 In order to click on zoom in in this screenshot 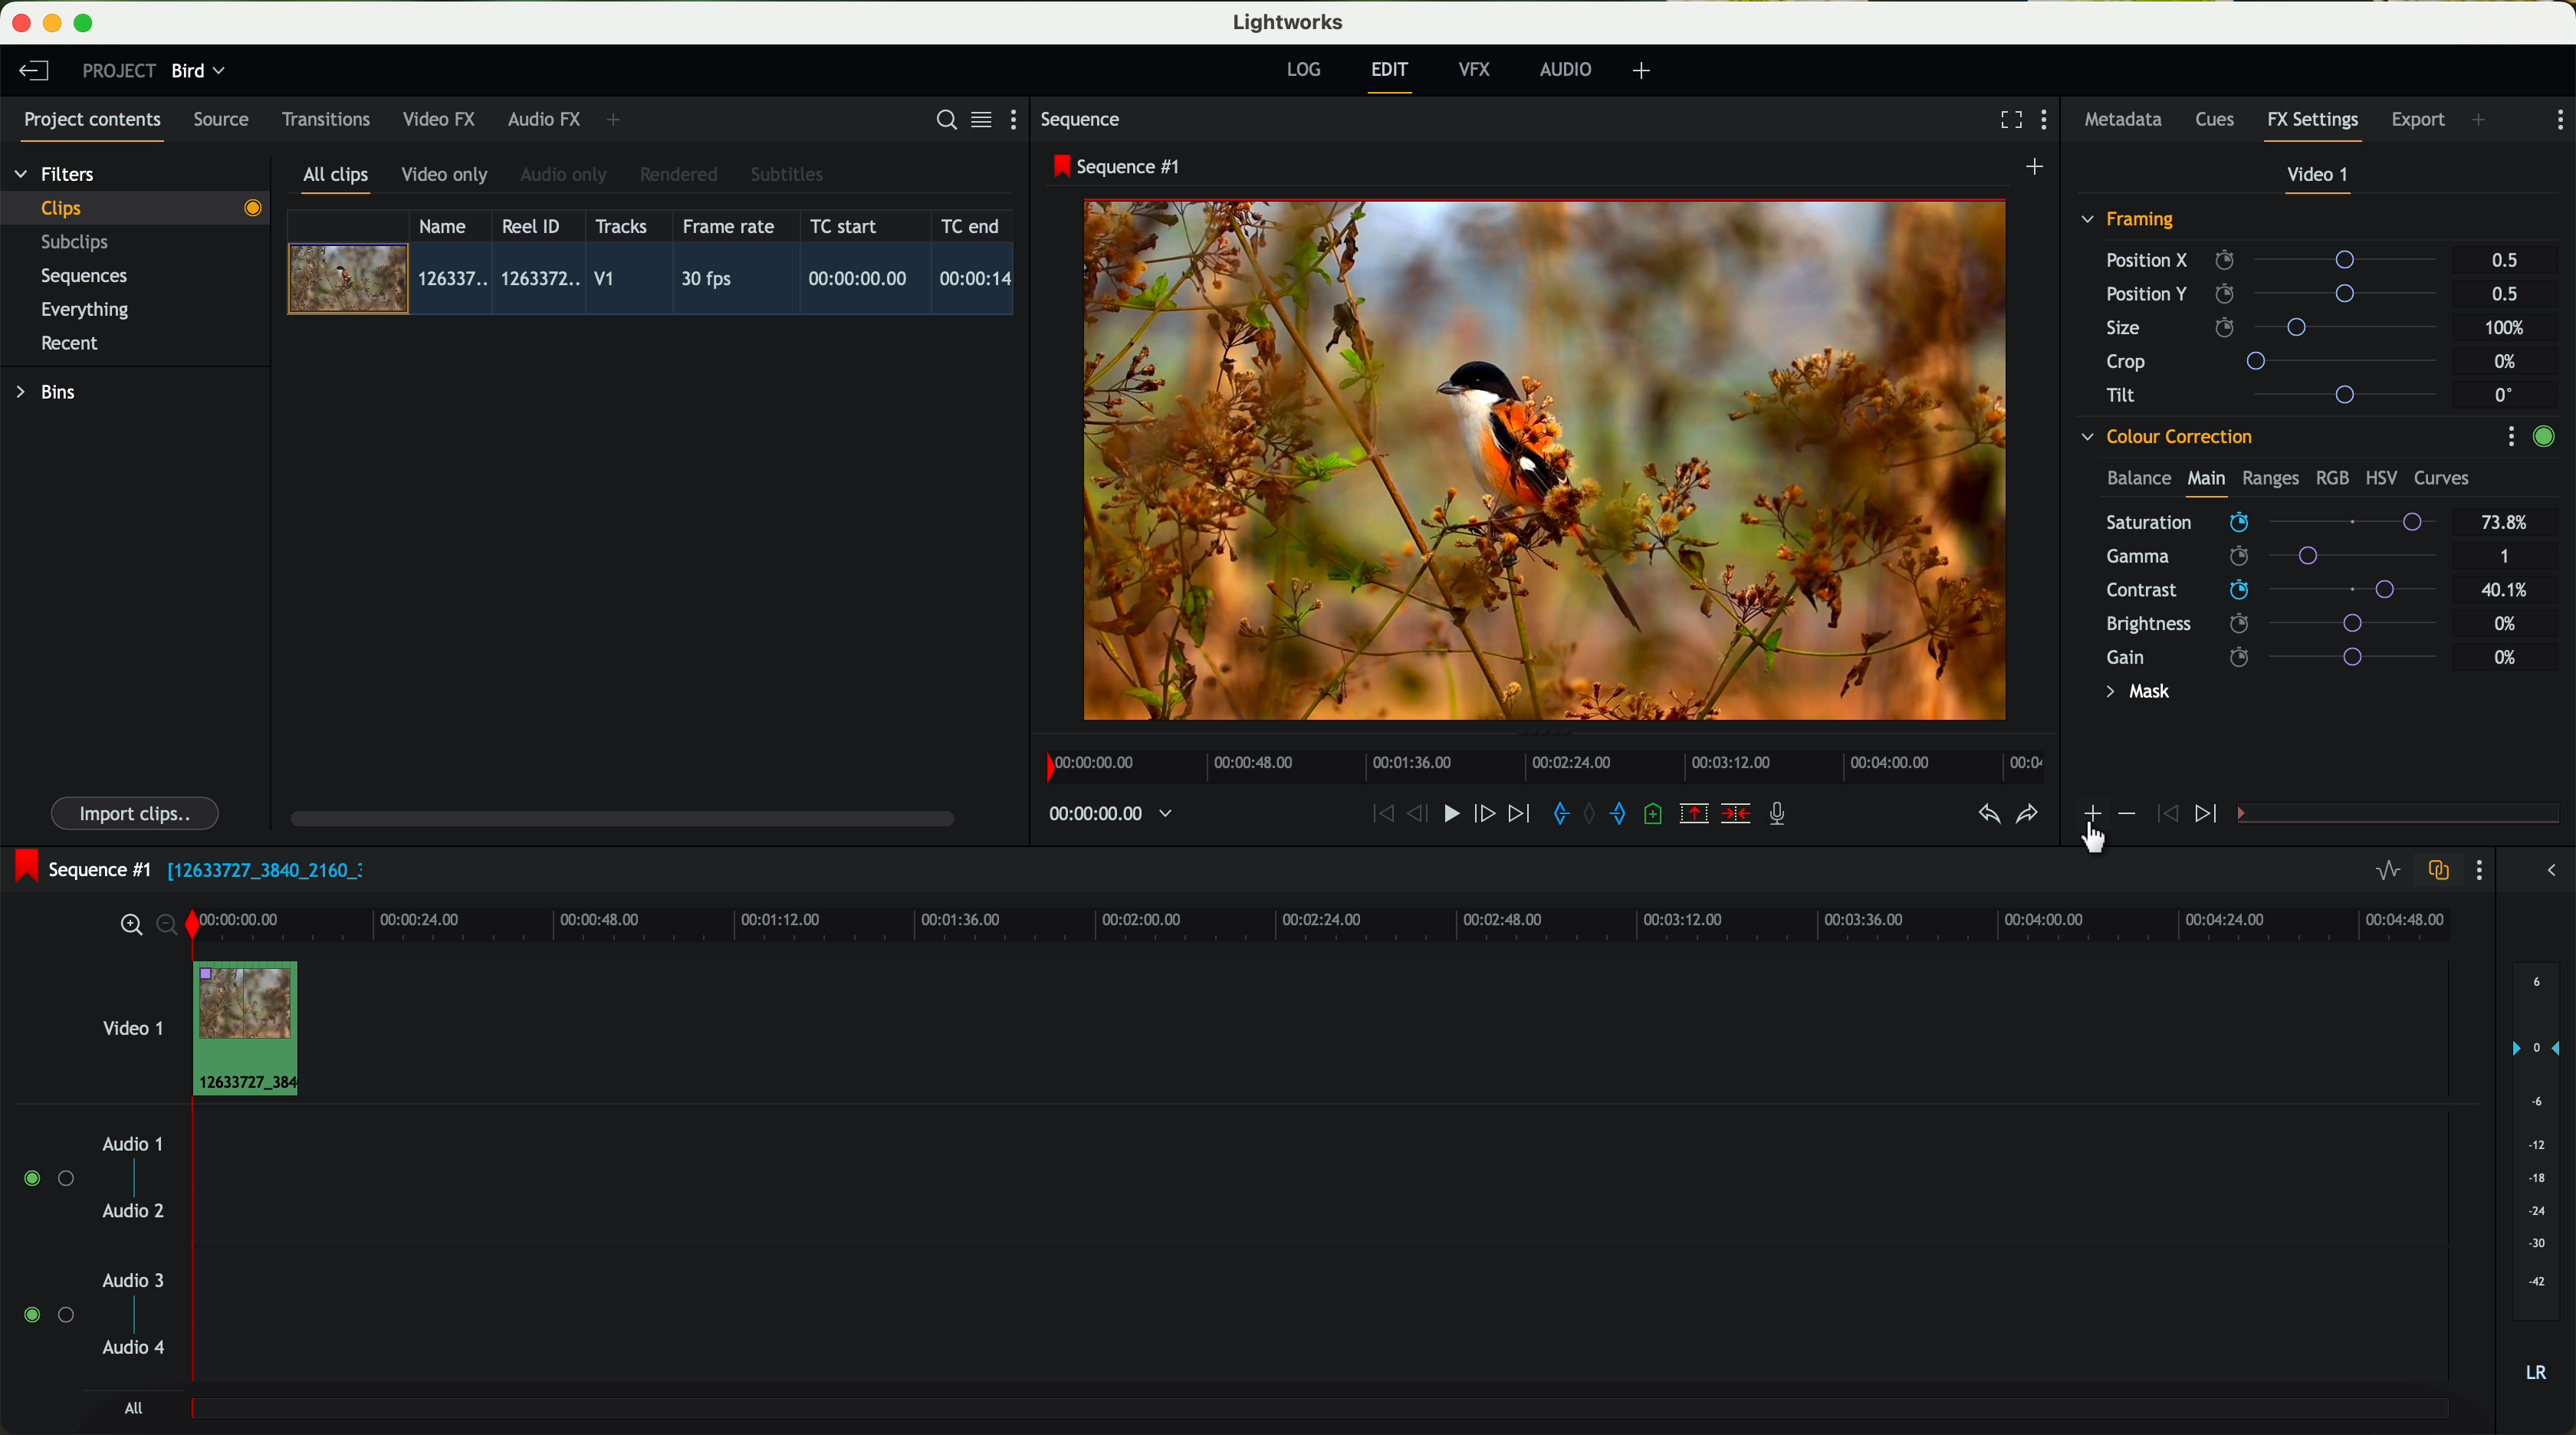, I will do `click(128, 926)`.